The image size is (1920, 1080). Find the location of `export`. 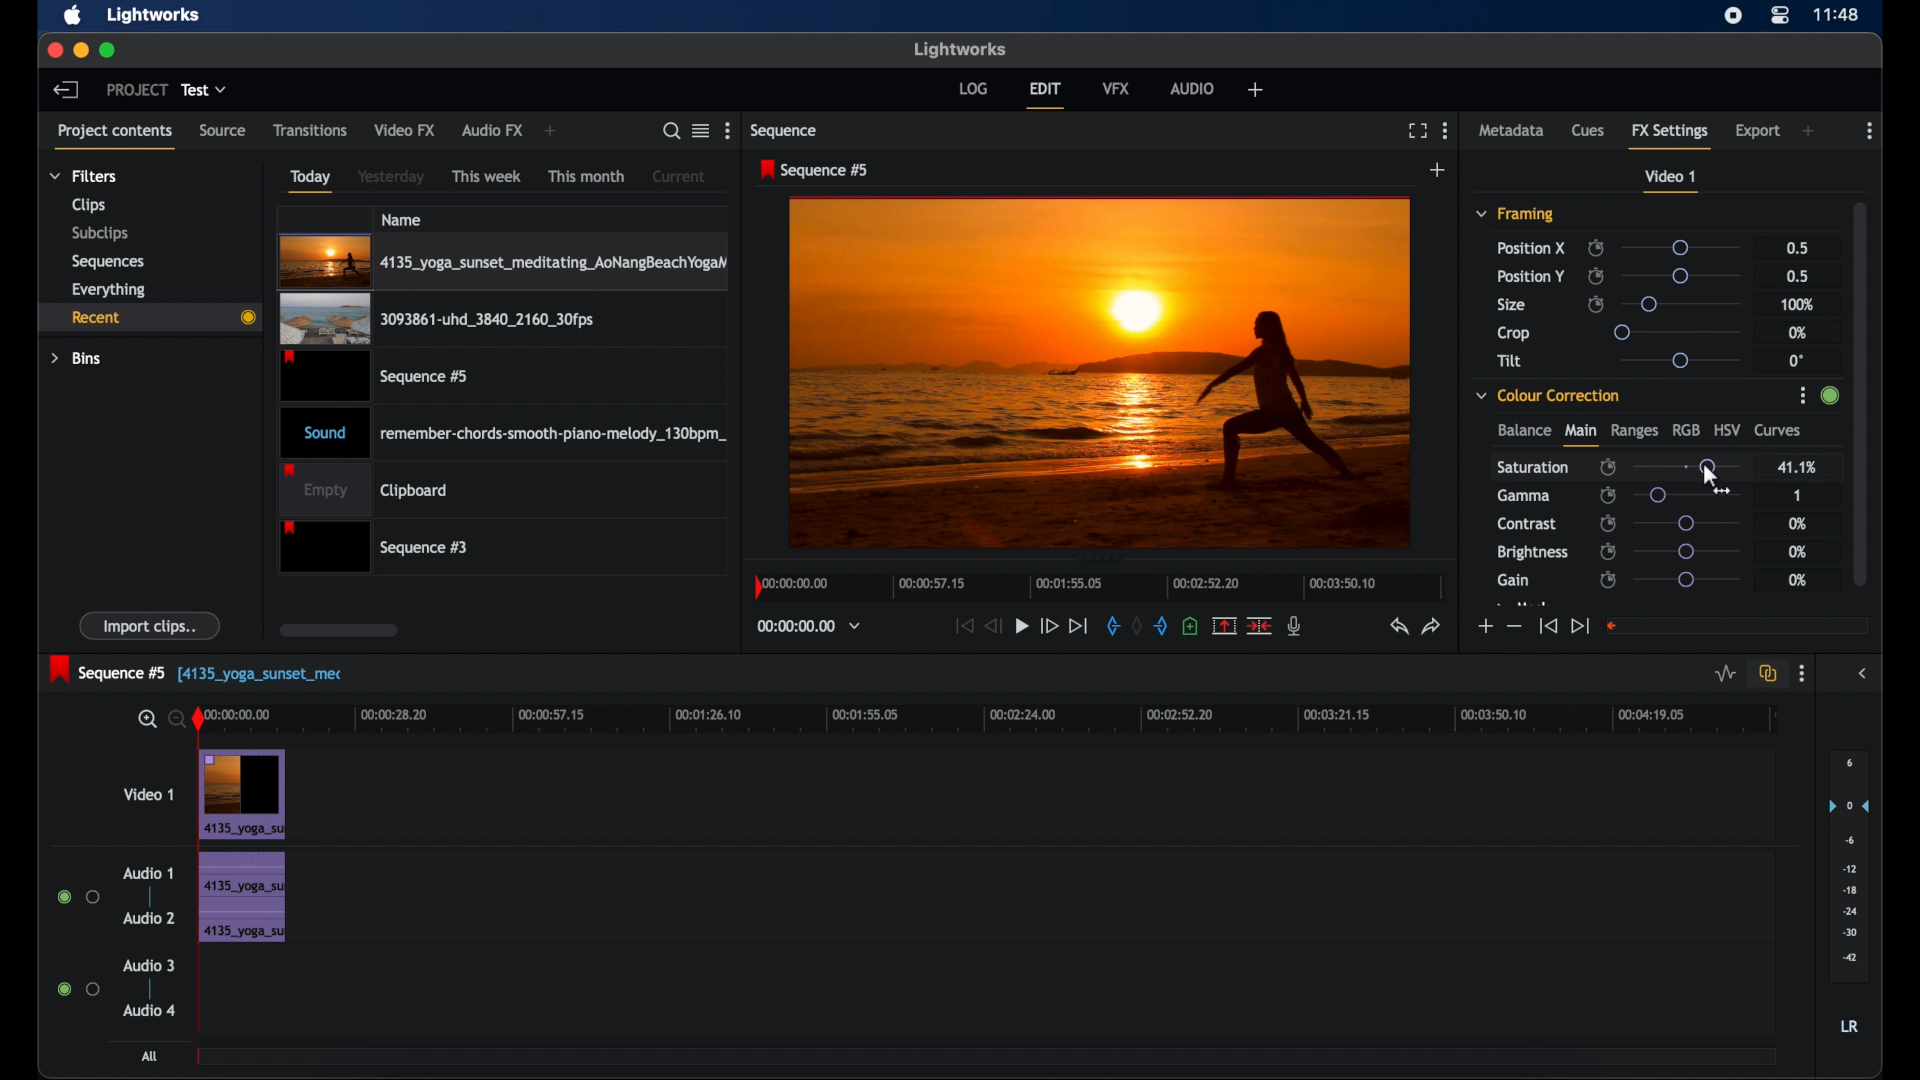

export is located at coordinates (1758, 131).